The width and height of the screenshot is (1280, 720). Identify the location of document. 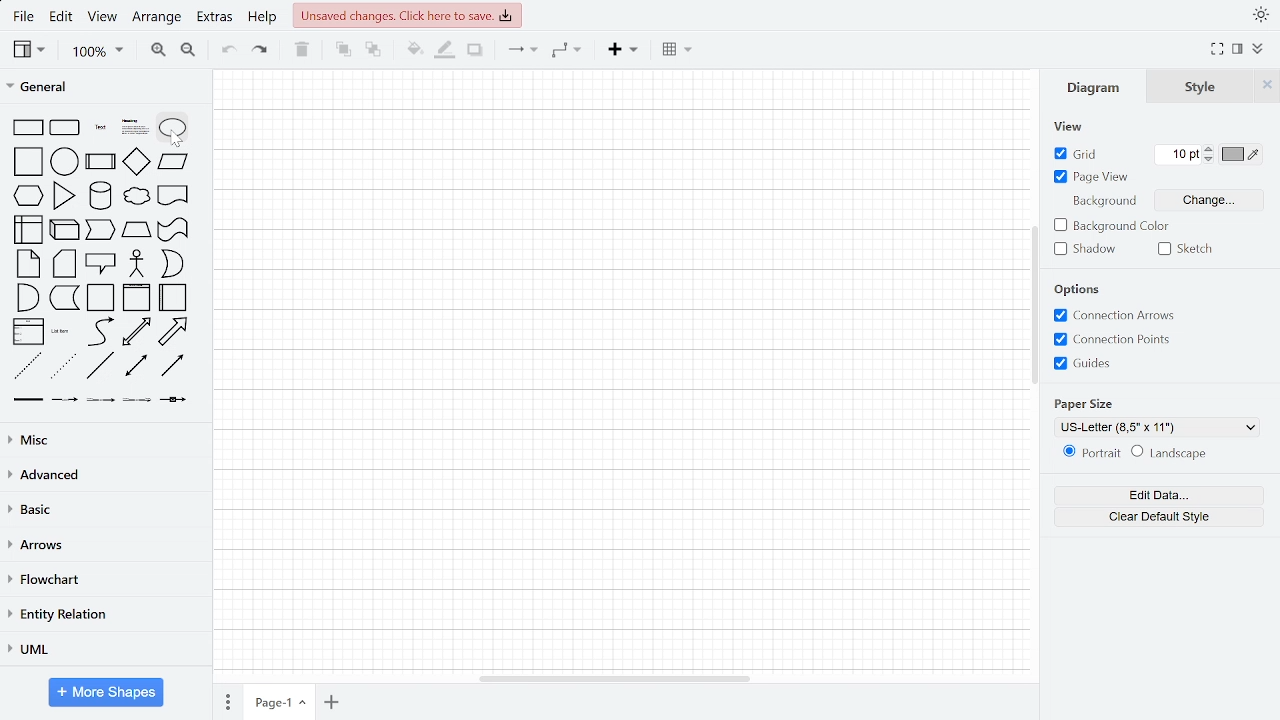
(174, 196).